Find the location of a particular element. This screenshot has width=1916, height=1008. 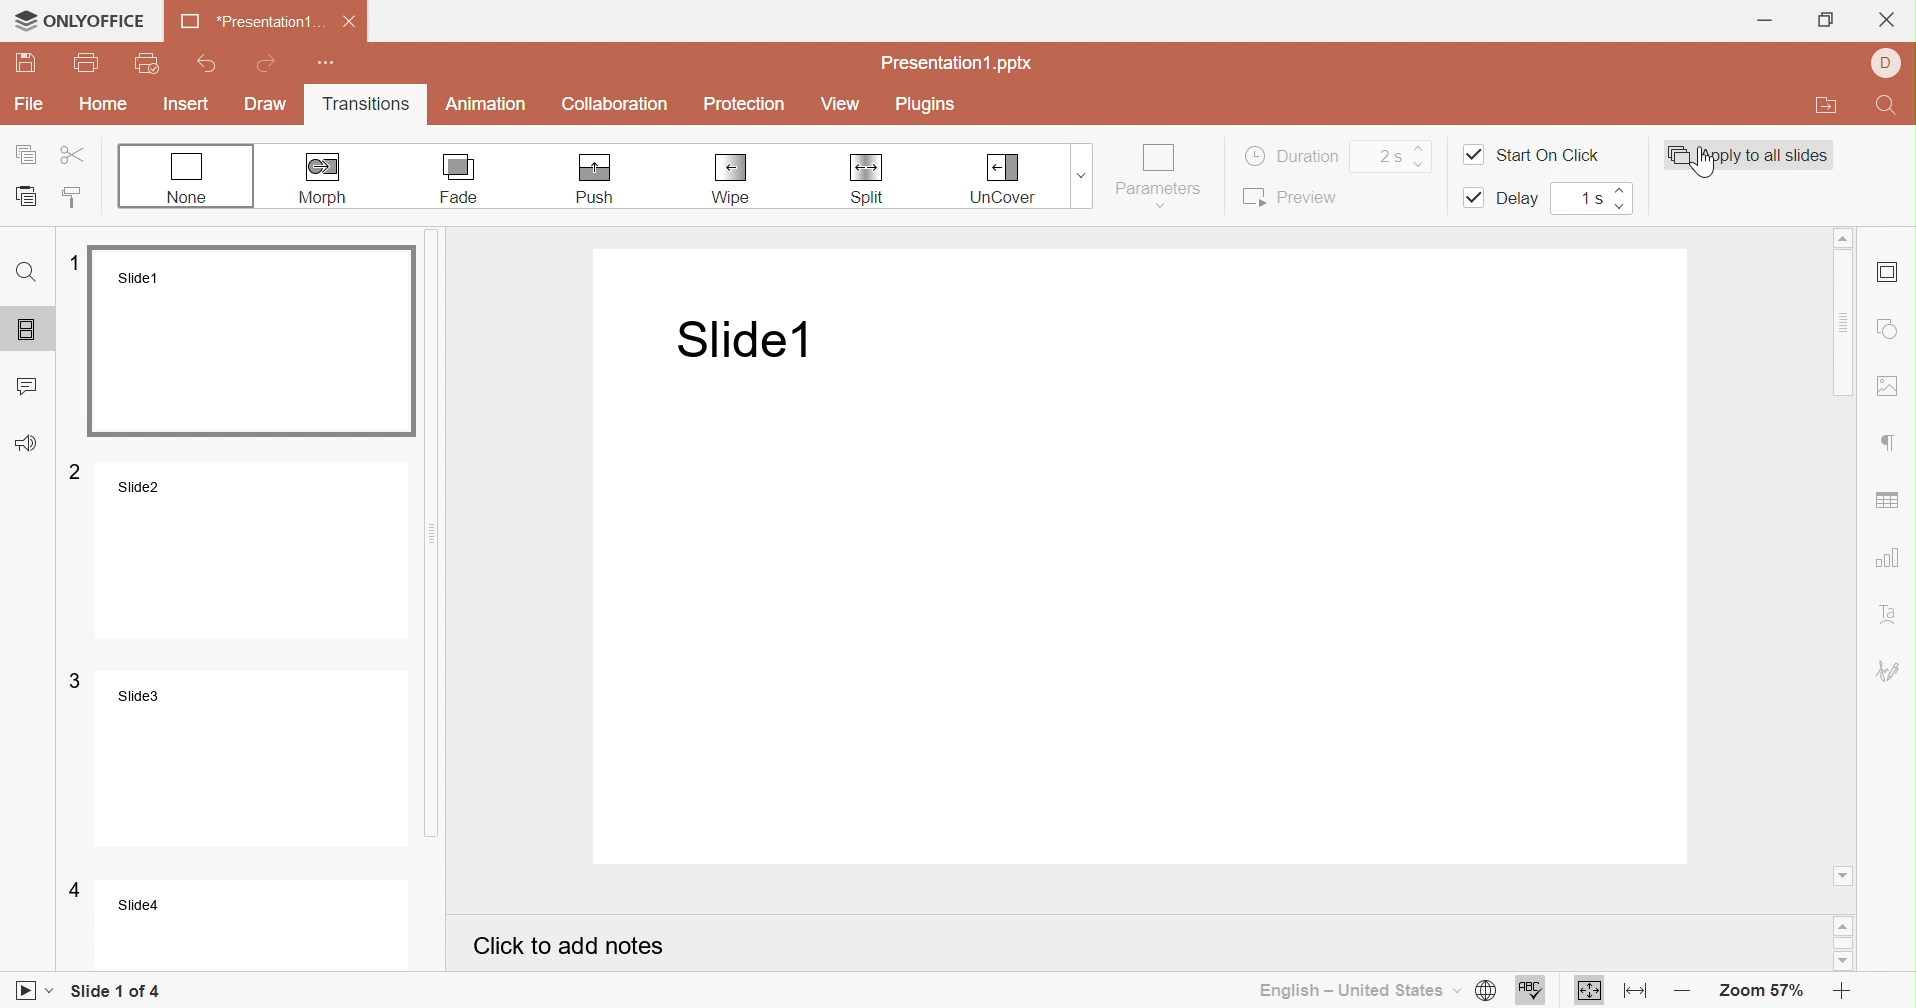

Shape settings is located at coordinates (1886, 330).